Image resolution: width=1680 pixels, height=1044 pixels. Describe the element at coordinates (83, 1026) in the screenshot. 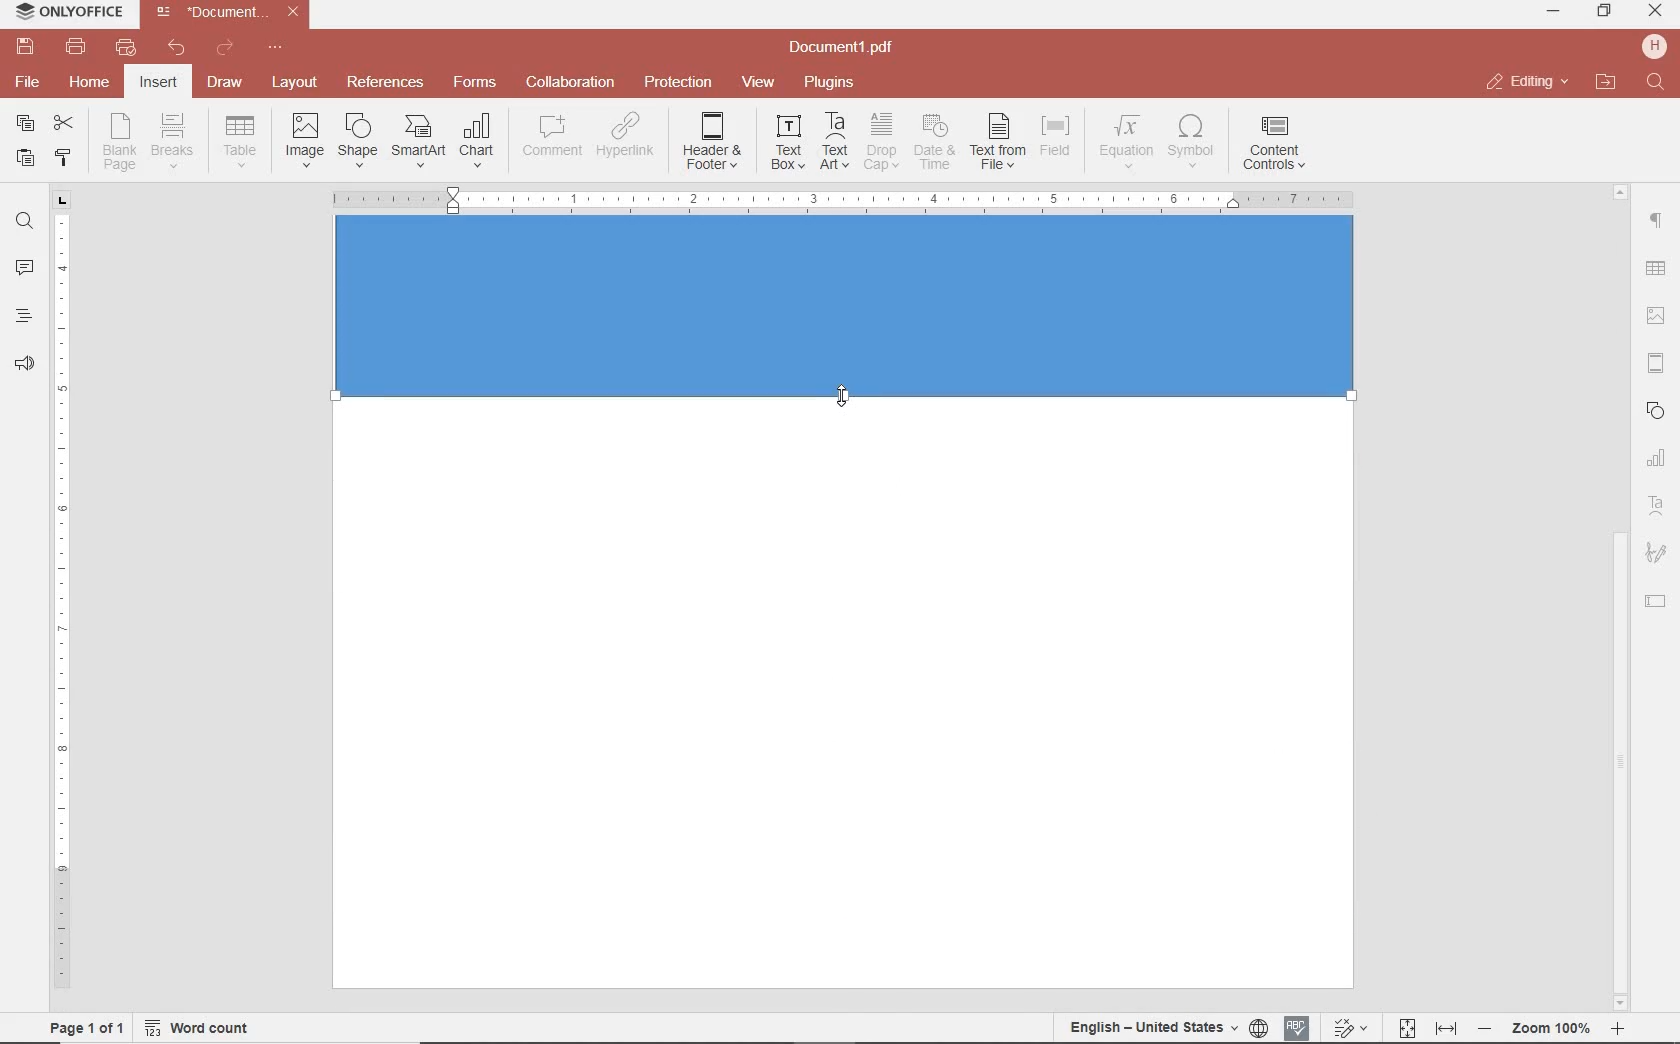

I see `page 1 of 1` at that location.